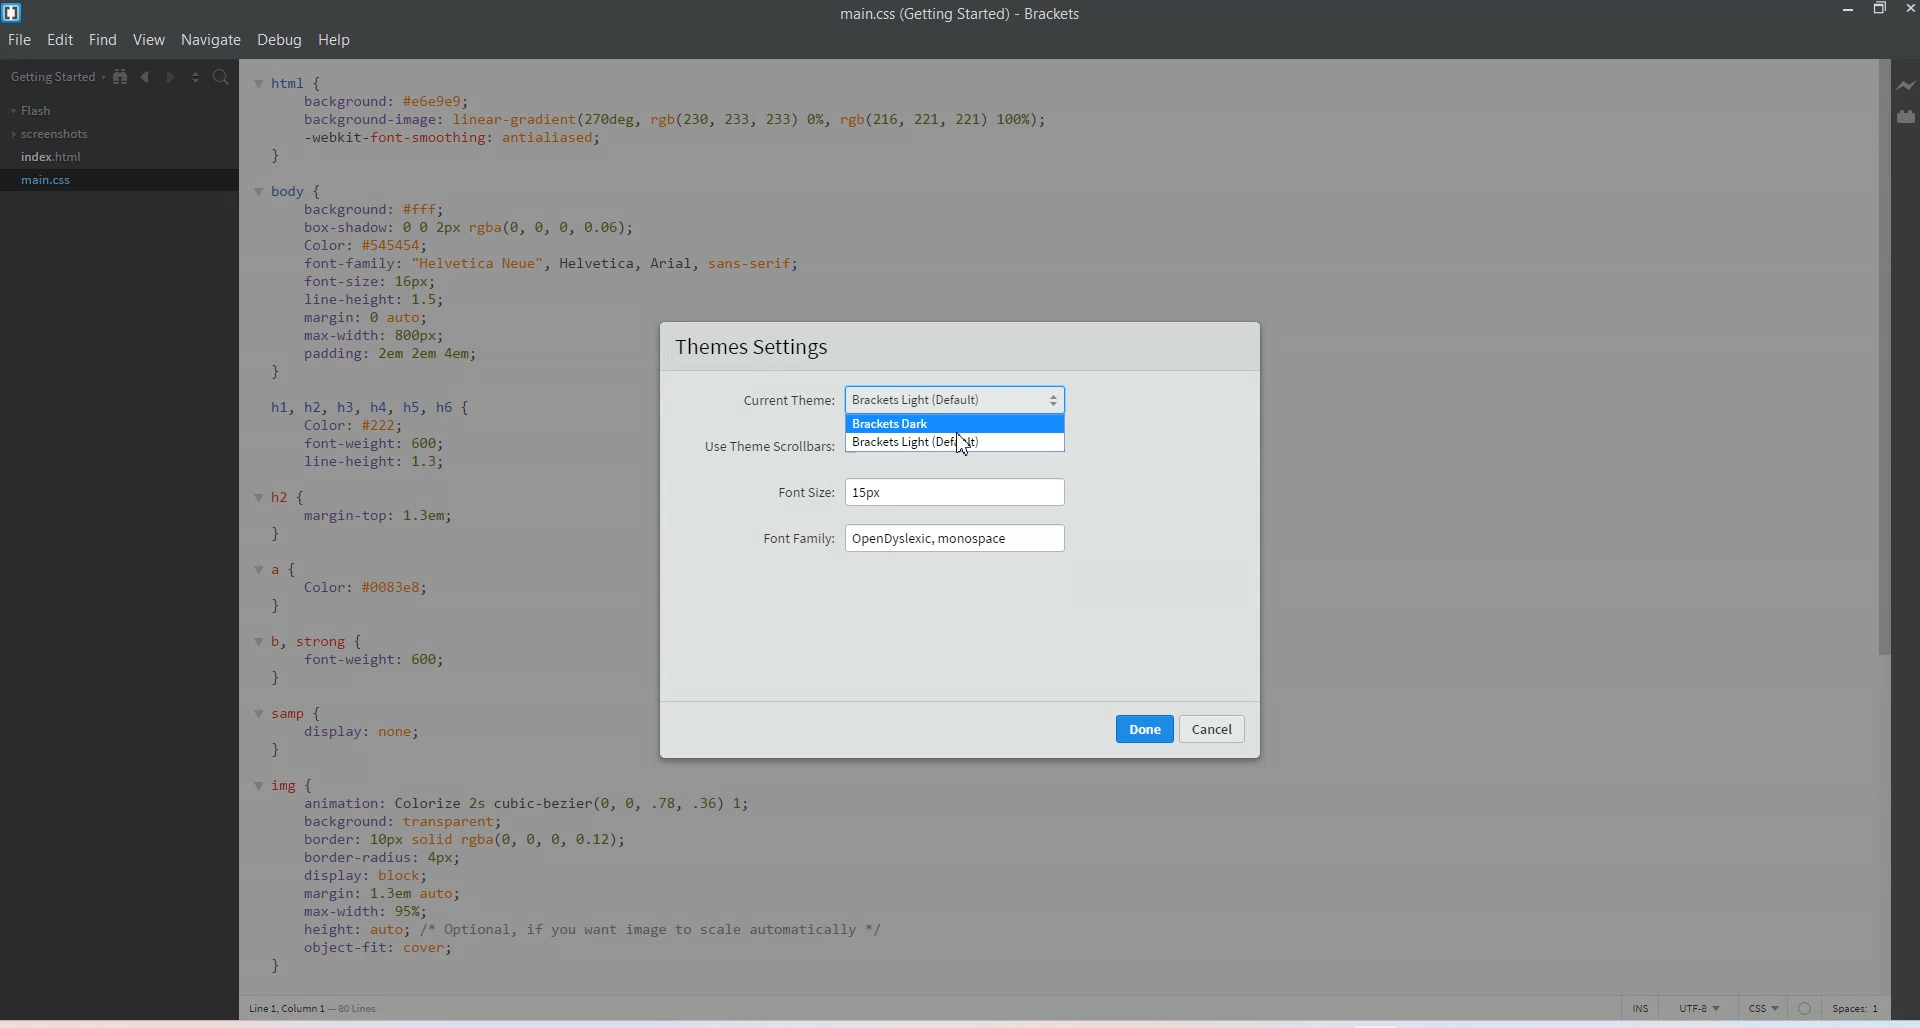 The image size is (1920, 1028). What do you see at coordinates (31, 110) in the screenshot?
I see `Flash` at bounding box center [31, 110].